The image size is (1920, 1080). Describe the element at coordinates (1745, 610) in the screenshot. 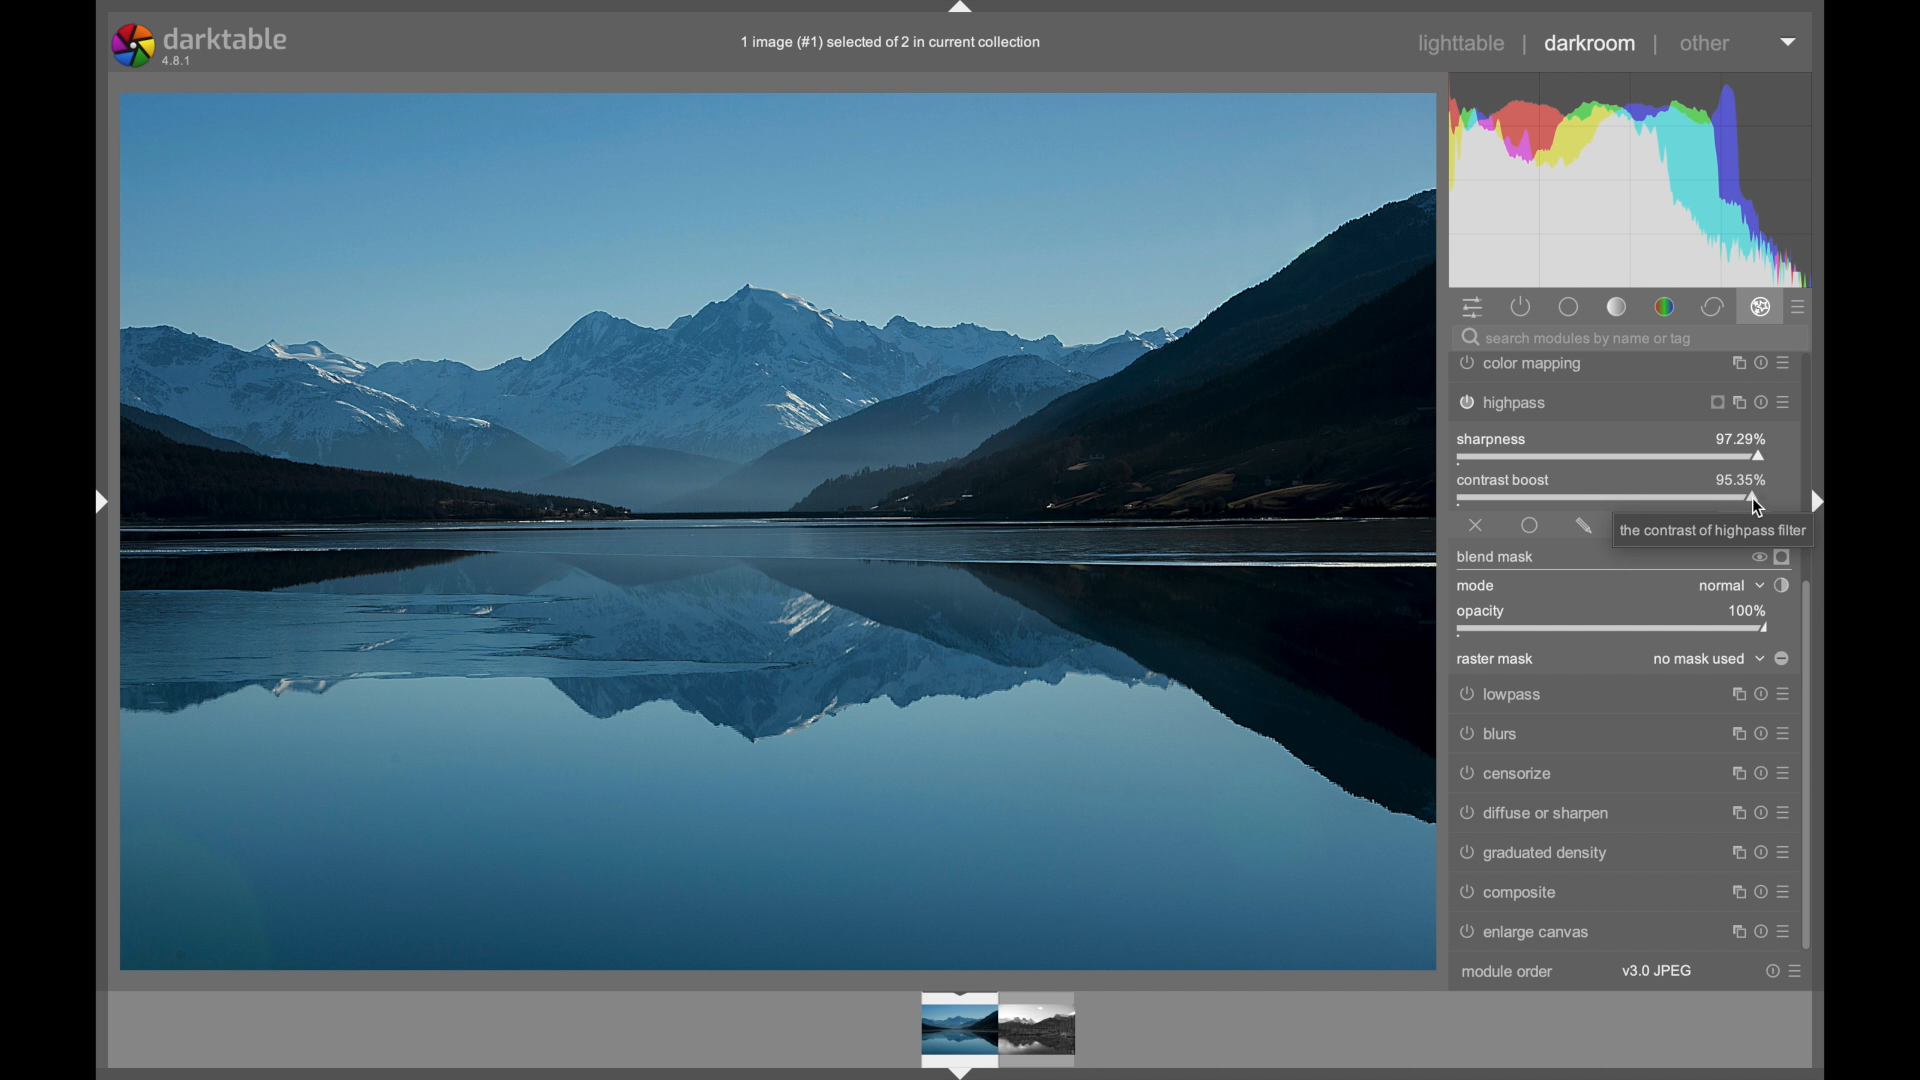

I see `100%` at that location.